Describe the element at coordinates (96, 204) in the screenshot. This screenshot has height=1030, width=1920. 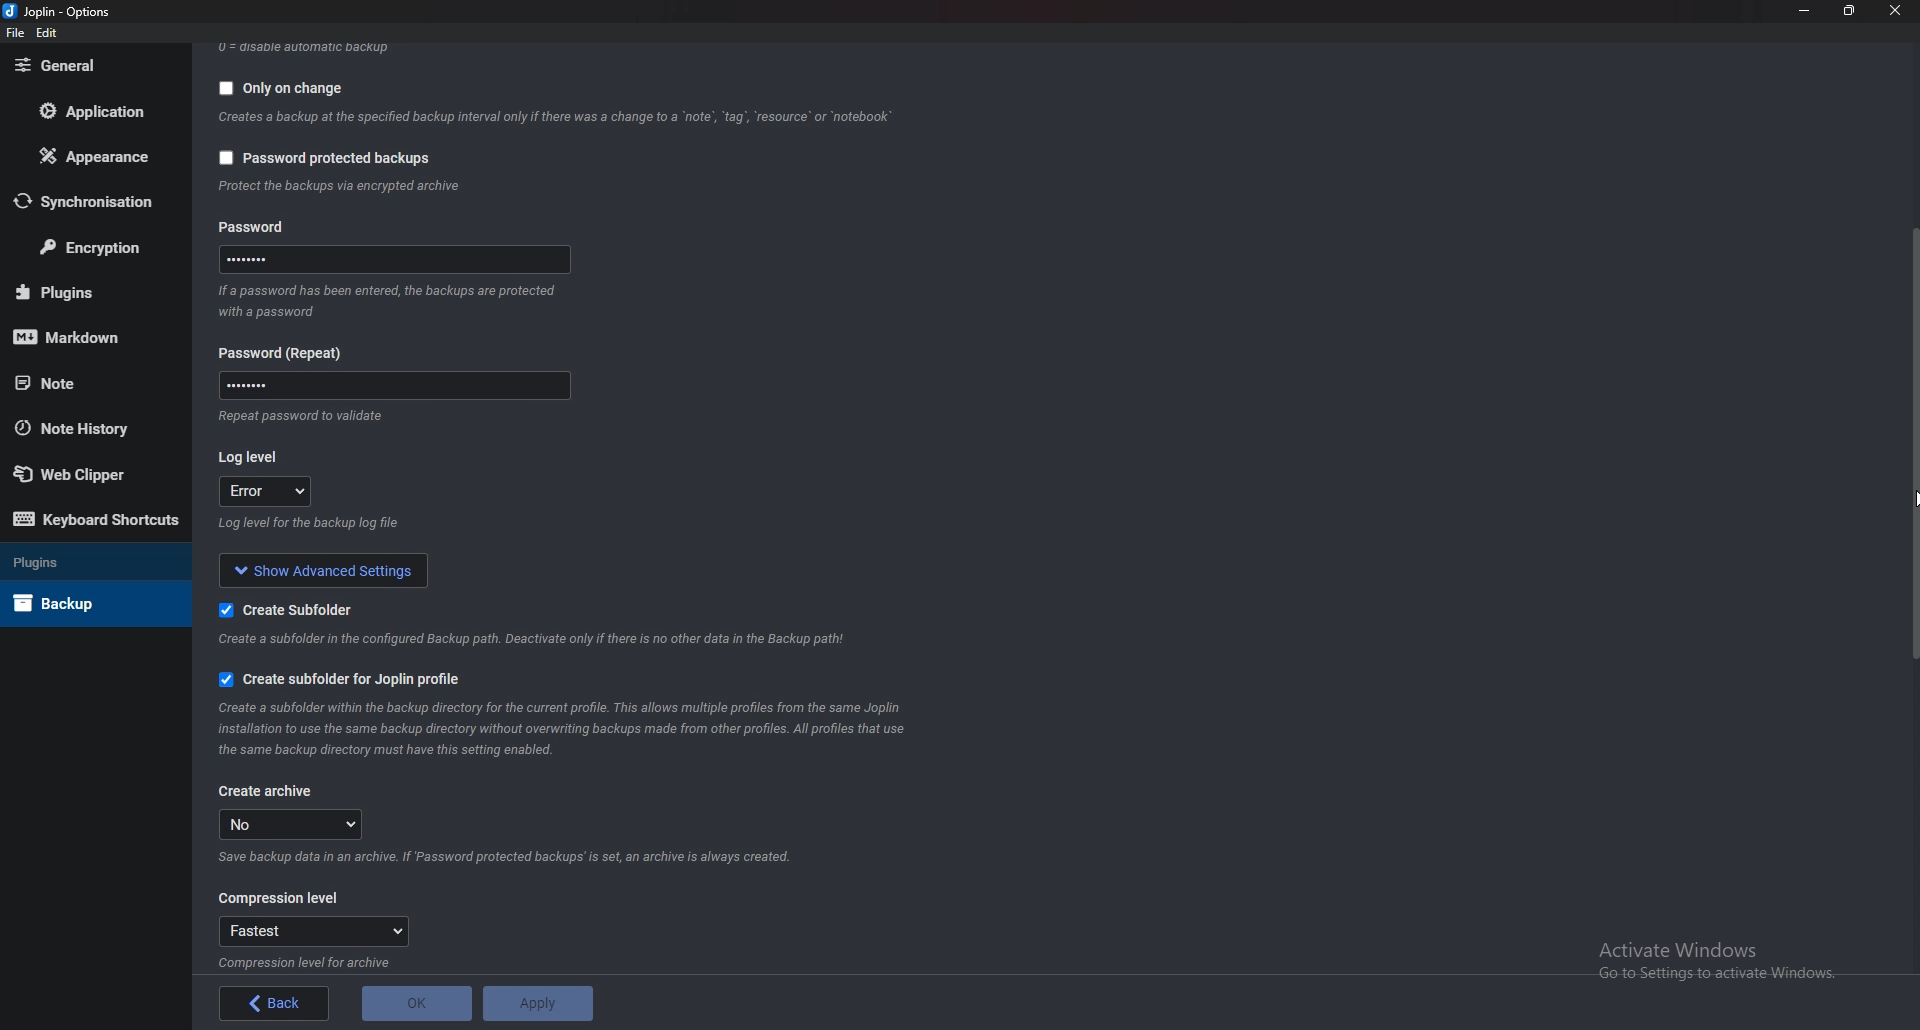
I see `Synchronization` at that location.